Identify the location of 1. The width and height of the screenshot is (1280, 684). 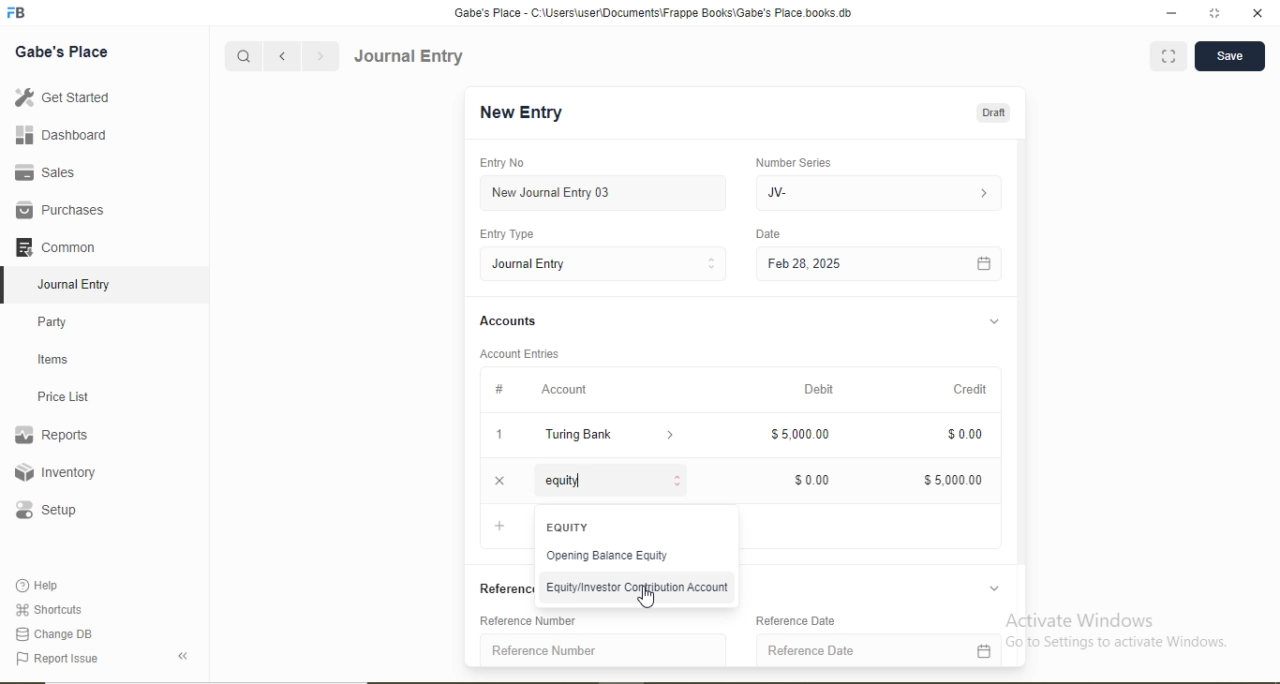
(499, 434).